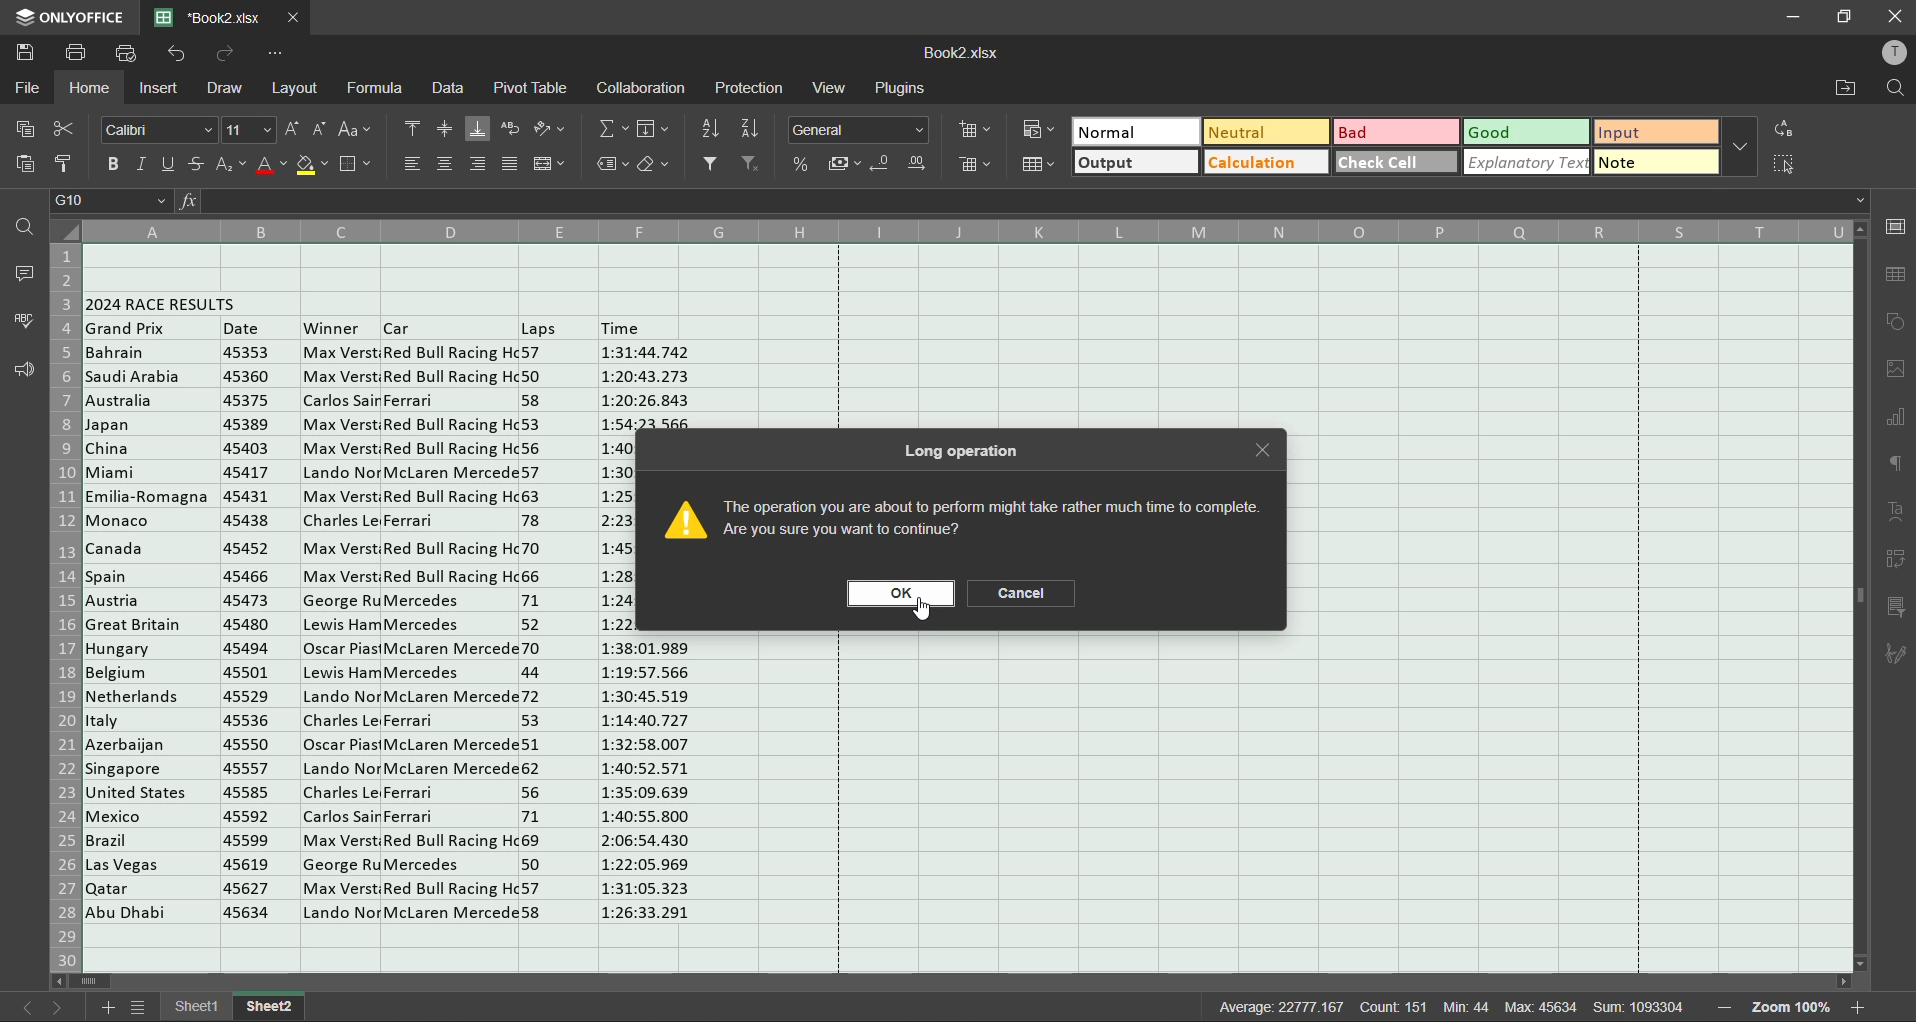 This screenshot has height=1022, width=1916. Describe the element at coordinates (477, 131) in the screenshot. I see `align bottom` at that location.